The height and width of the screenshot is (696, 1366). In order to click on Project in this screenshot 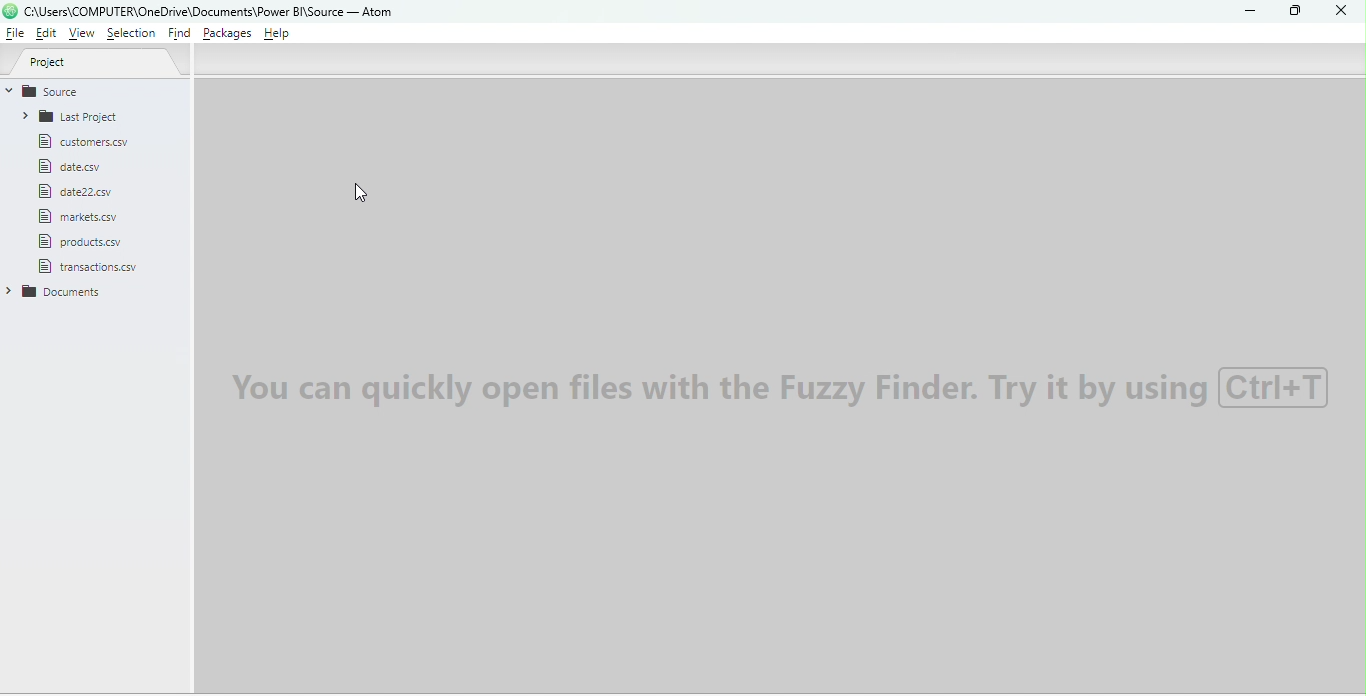, I will do `click(102, 64)`.